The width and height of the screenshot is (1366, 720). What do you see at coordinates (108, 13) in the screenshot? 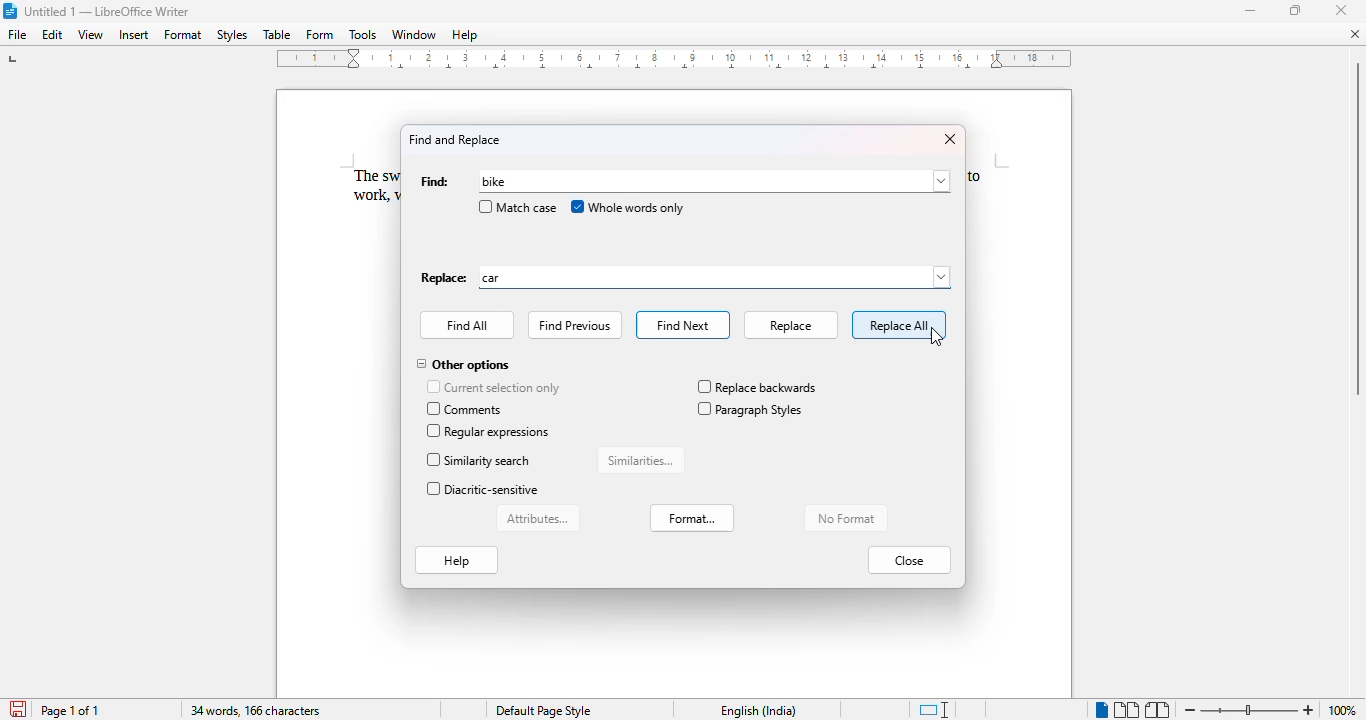
I see `Untitled 1 -- LibreOffice Writer` at bounding box center [108, 13].